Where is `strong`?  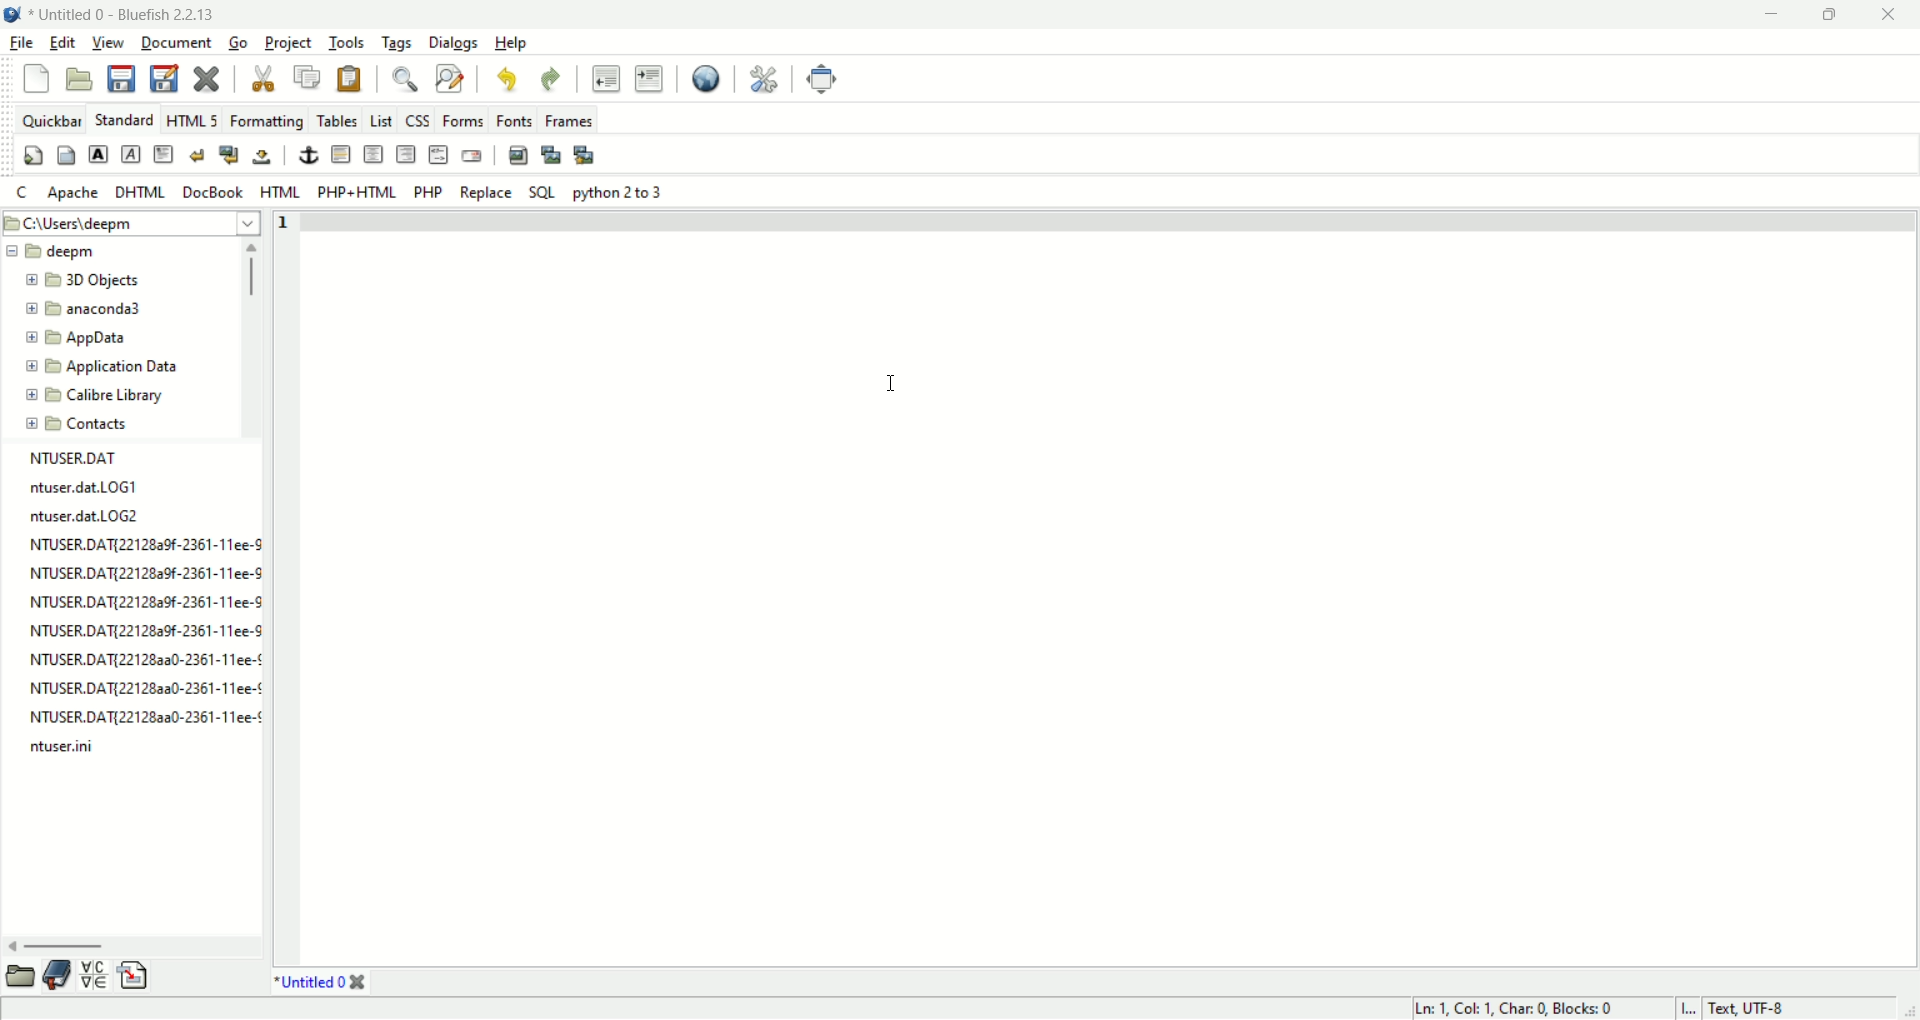
strong is located at coordinates (97, 154).